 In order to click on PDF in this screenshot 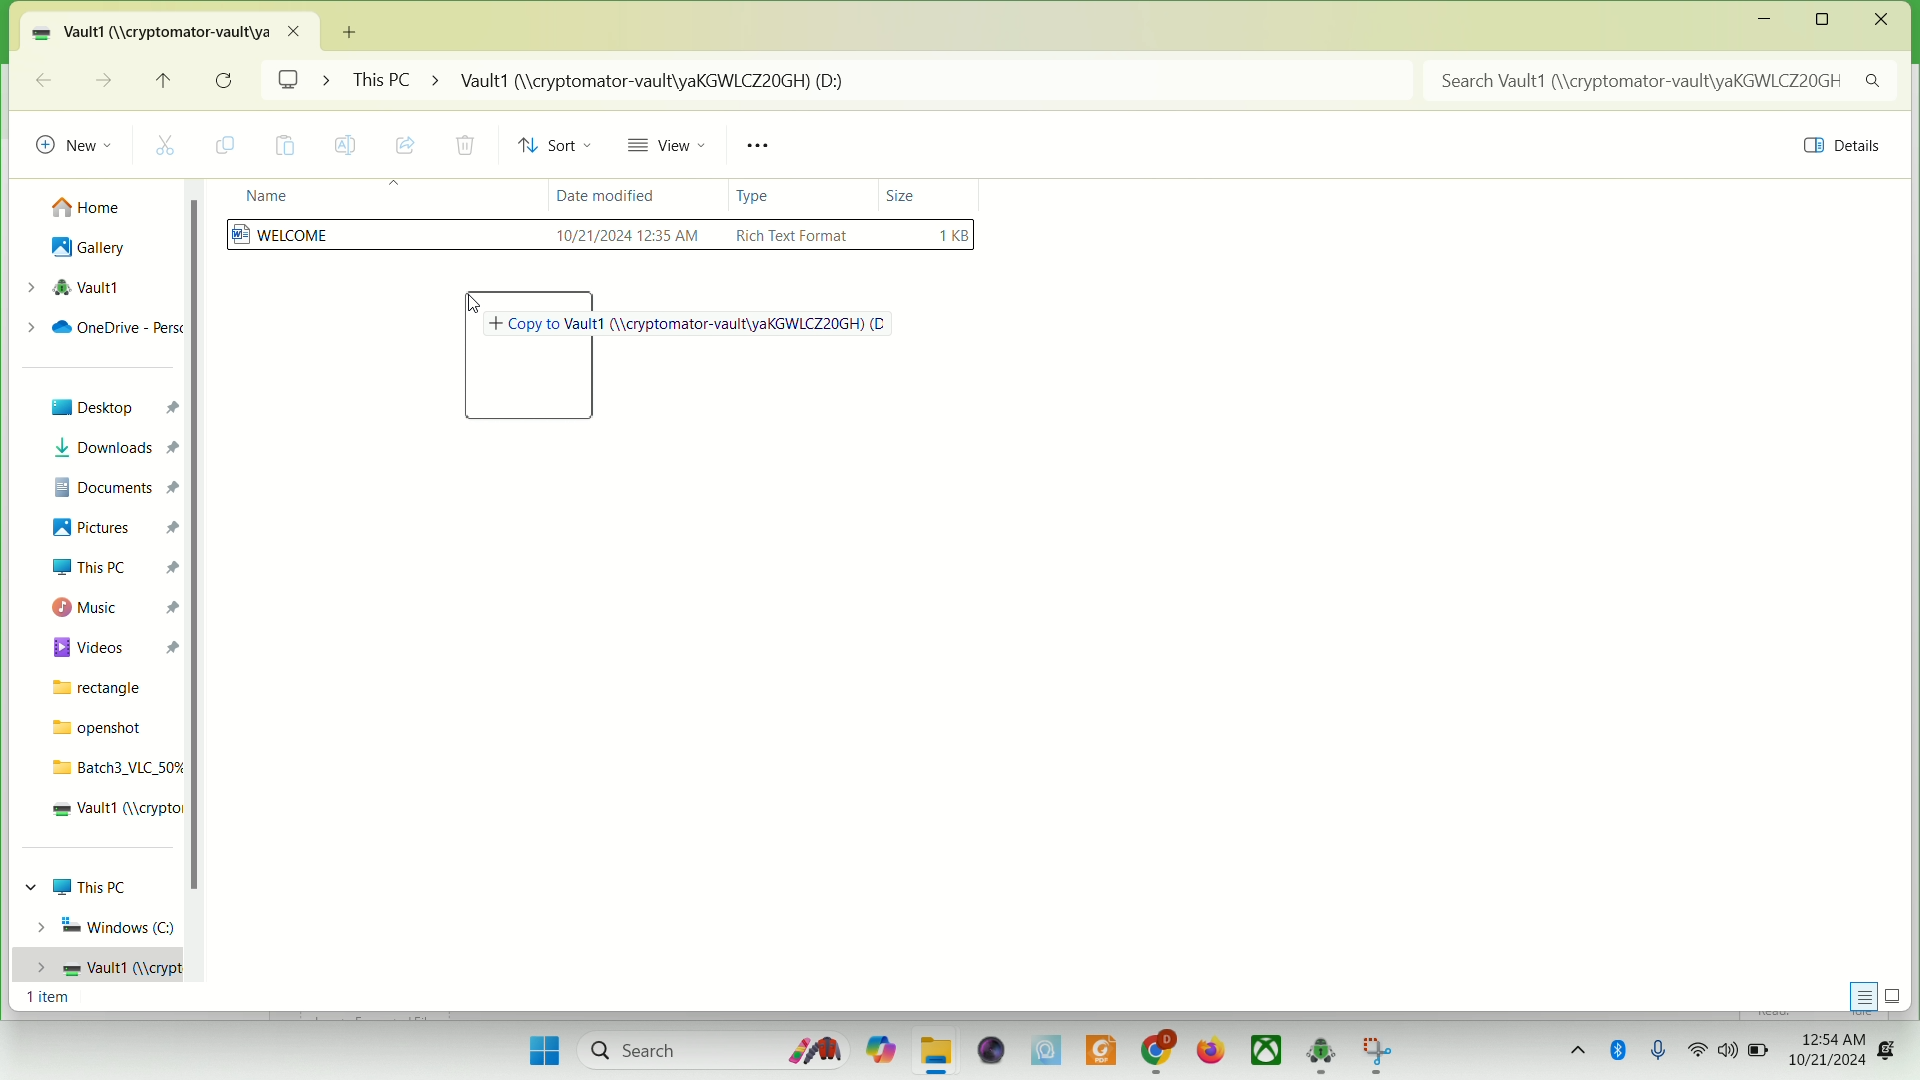, I will do `click(1099, 1048)`.